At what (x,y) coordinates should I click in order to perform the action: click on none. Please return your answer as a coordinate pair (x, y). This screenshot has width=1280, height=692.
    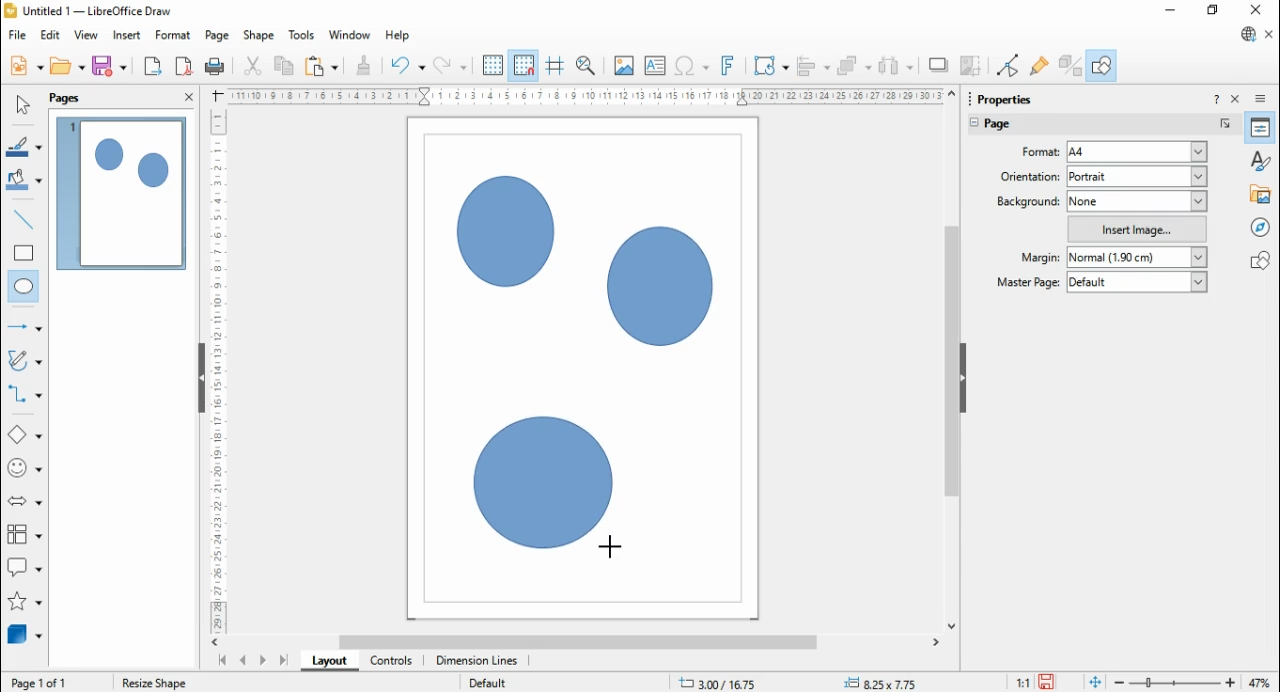
    Looking at the image, I should click on (1137, 201).